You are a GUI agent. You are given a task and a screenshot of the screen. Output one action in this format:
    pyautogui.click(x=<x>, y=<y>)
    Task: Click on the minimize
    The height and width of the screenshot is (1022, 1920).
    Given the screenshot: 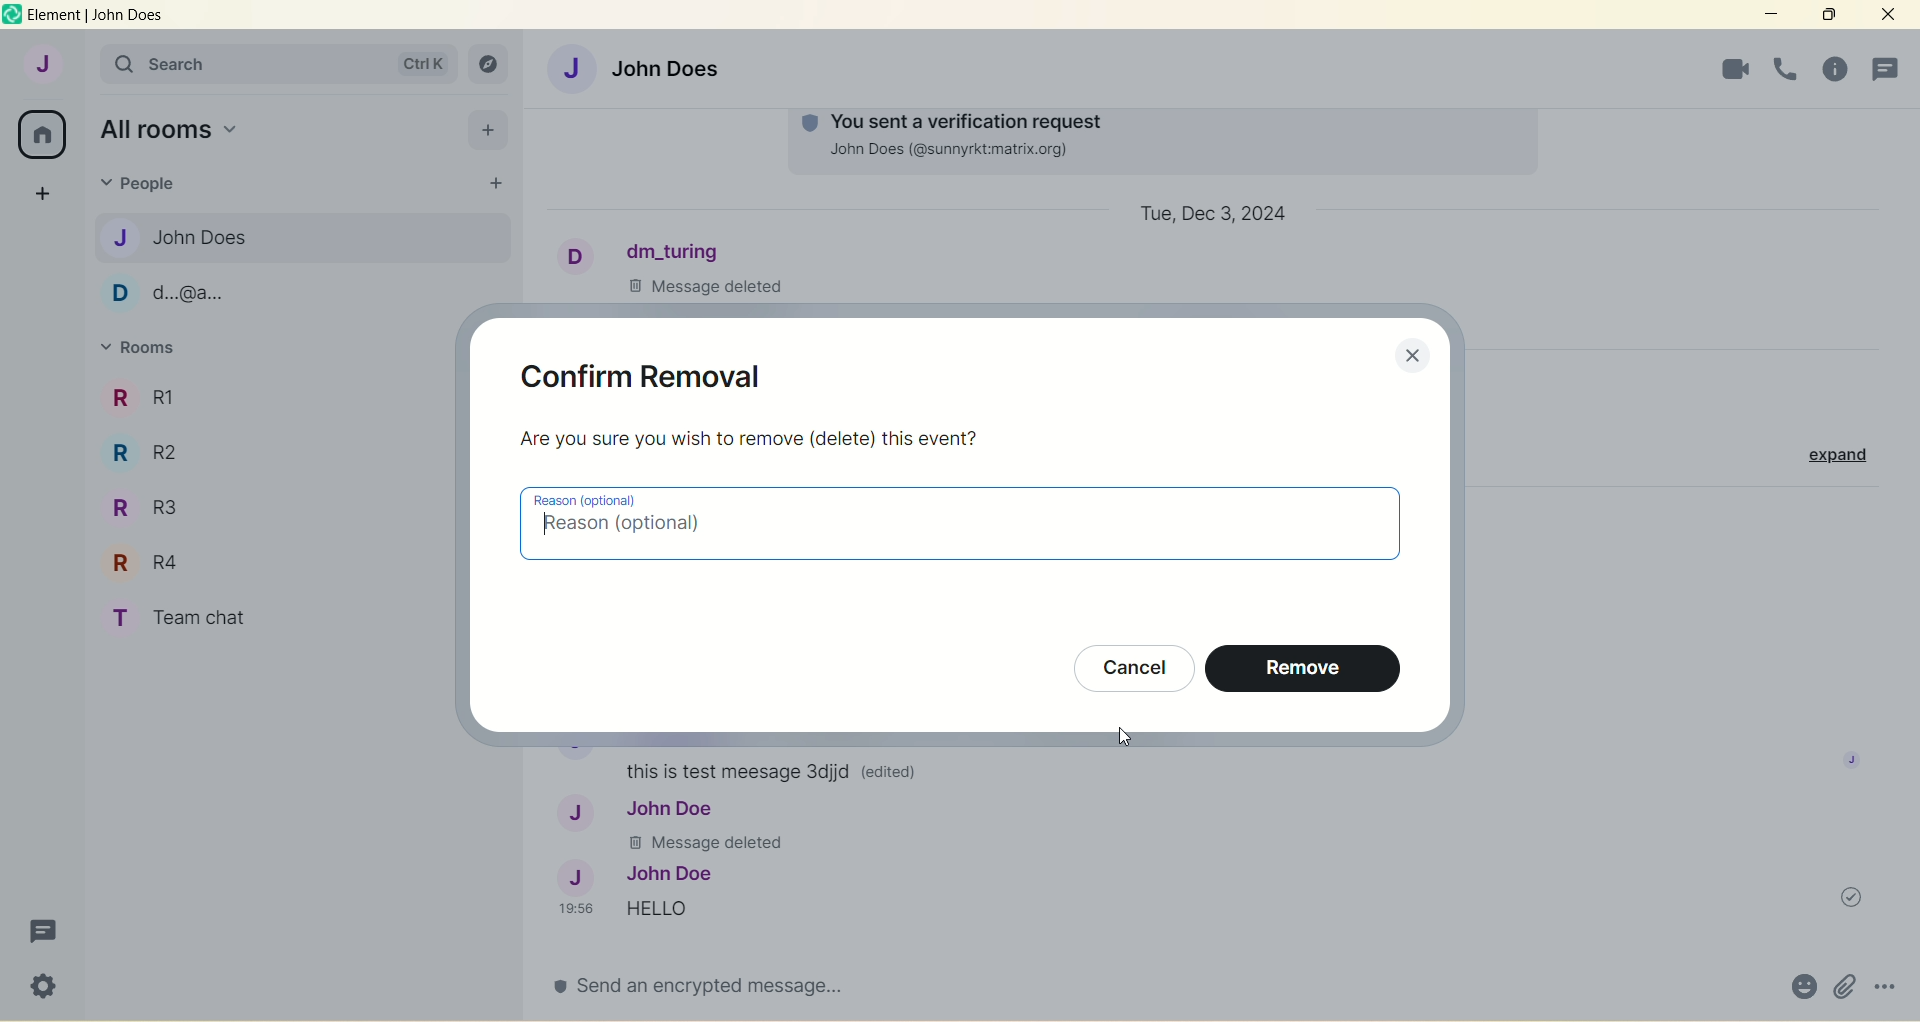 What is the action you would take?
    pyautogui.click(x=1768, y=14)
    